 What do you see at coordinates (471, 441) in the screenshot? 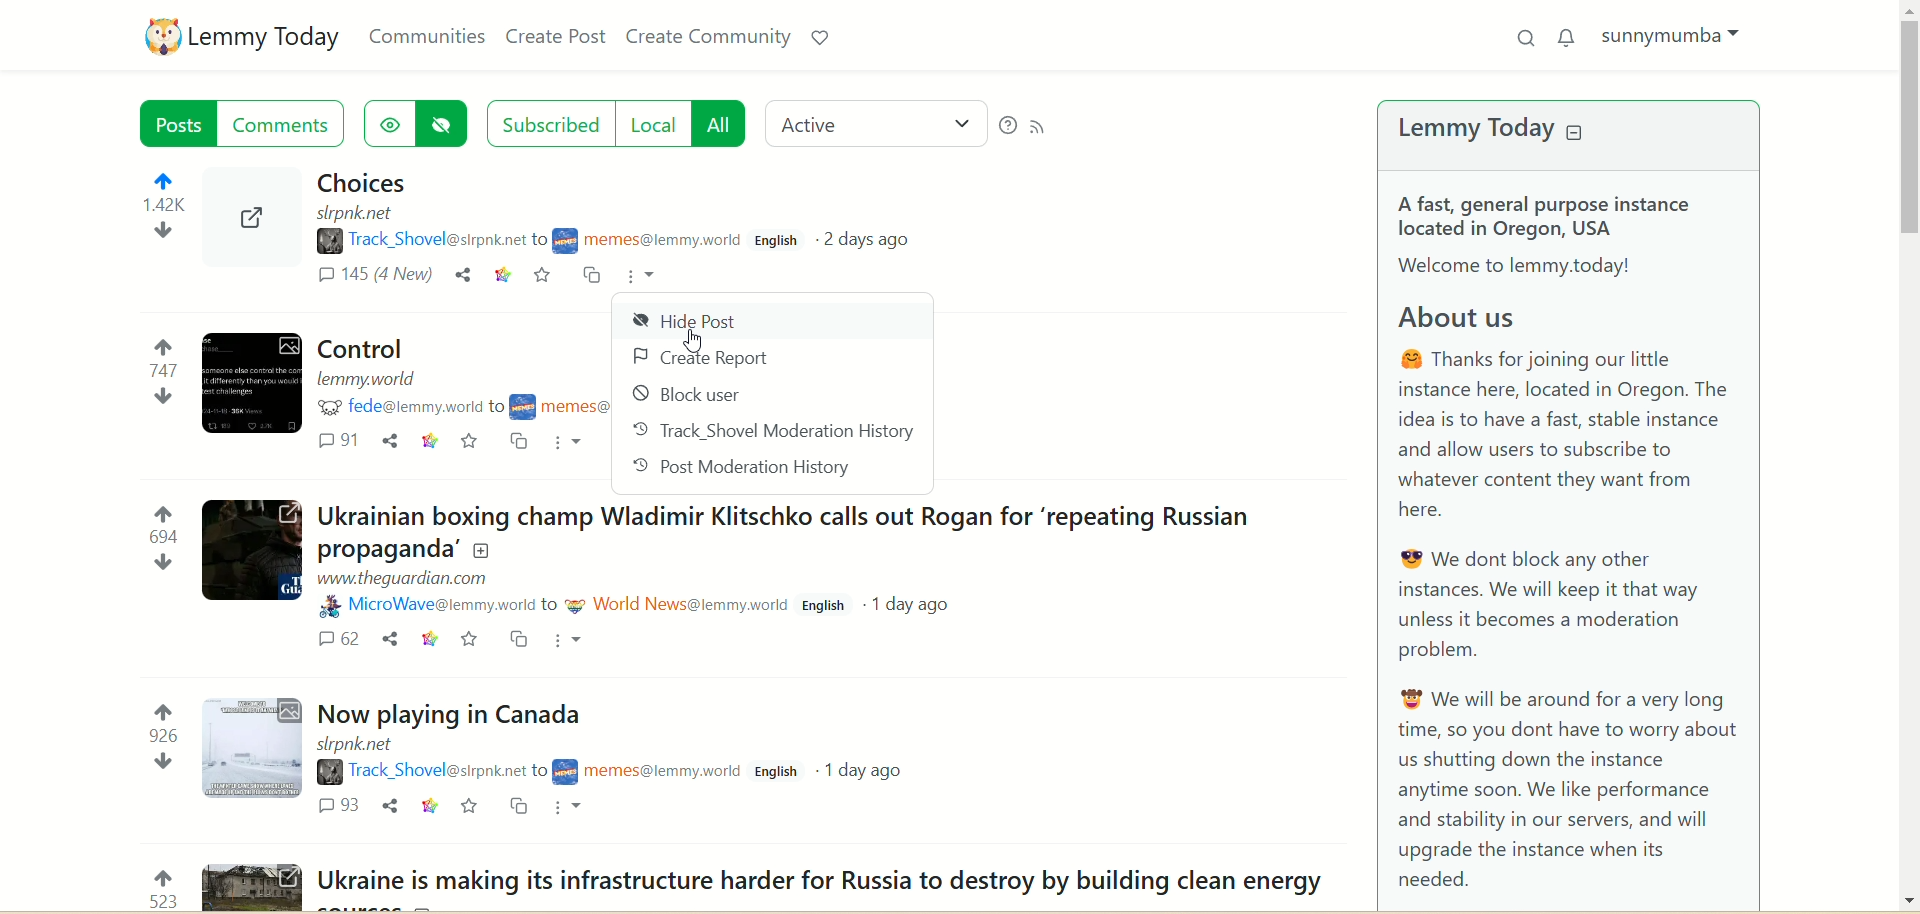
I see `favorite` at bounding box center [471, 441].